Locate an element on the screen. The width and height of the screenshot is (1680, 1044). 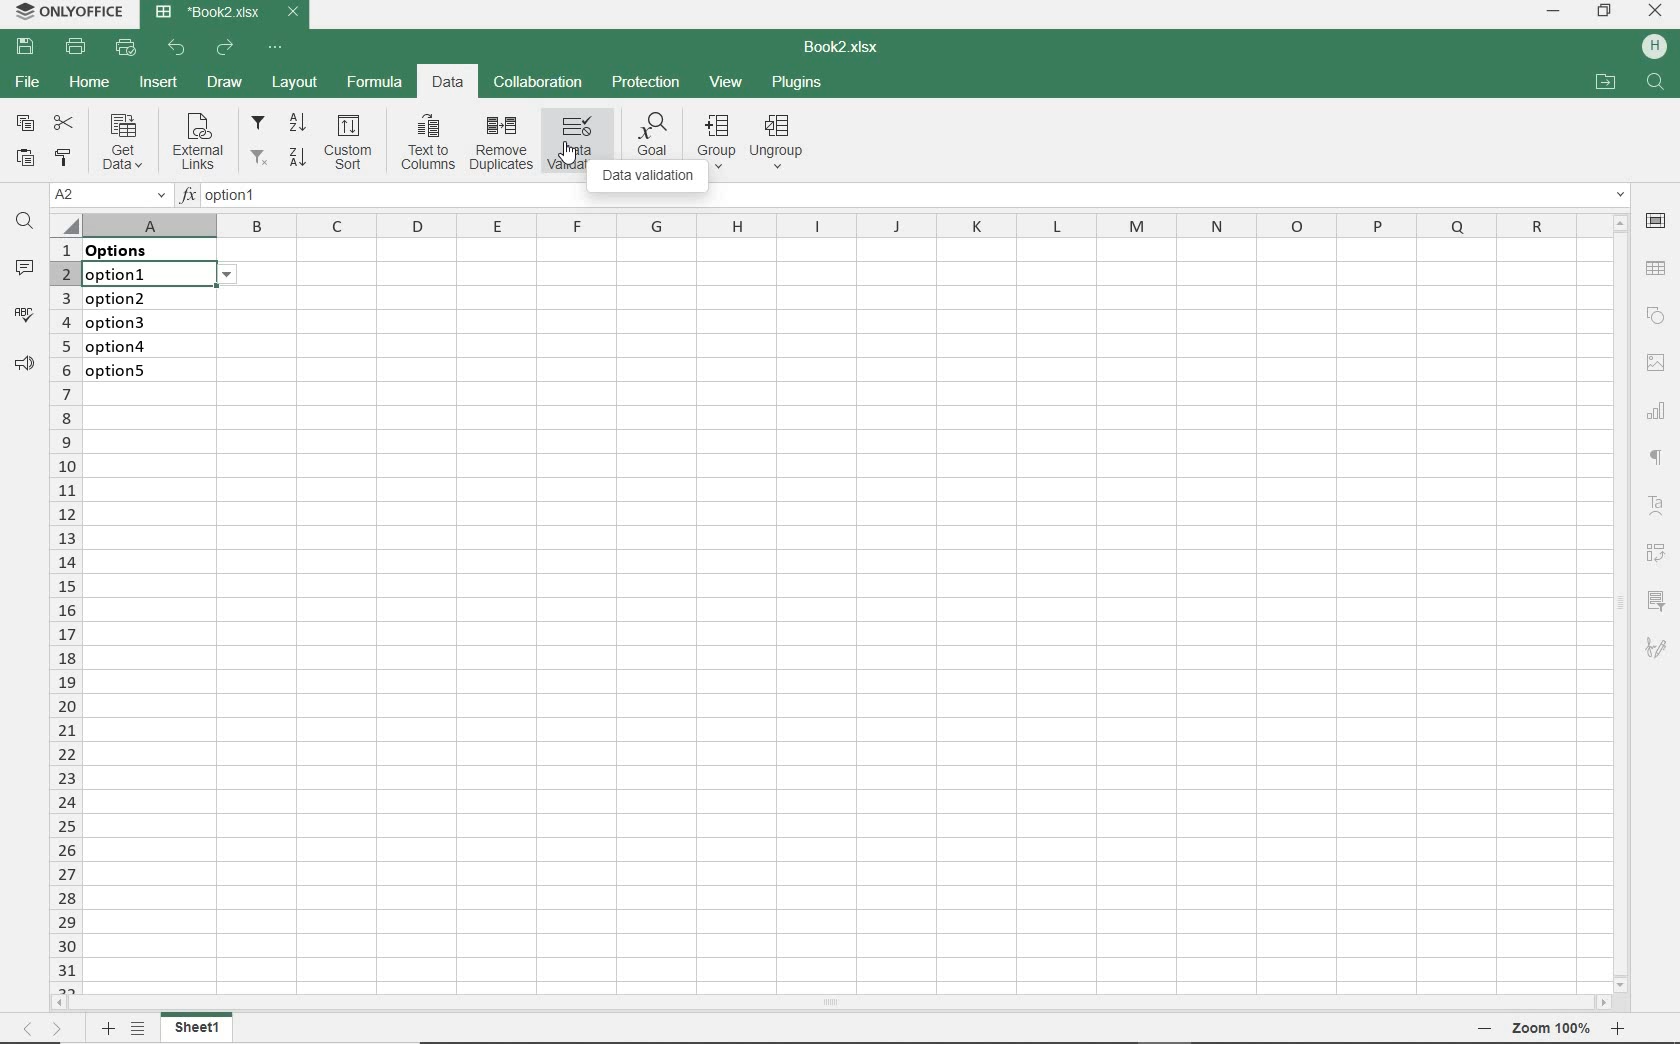
LAYOUT is located at coordinates (295, 82).